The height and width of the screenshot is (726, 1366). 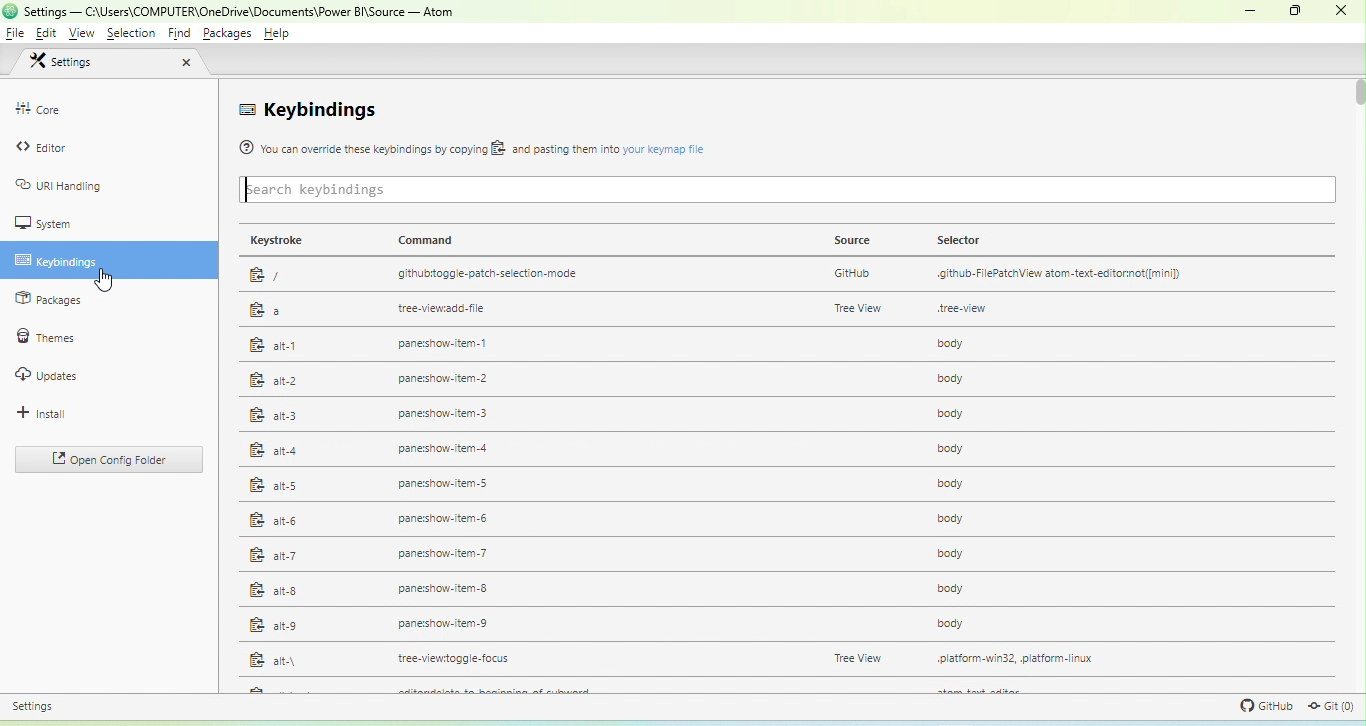 What do you see at coordinates (41, 414) in the screenshot?
I see `install` at bounding box center [41, 414].